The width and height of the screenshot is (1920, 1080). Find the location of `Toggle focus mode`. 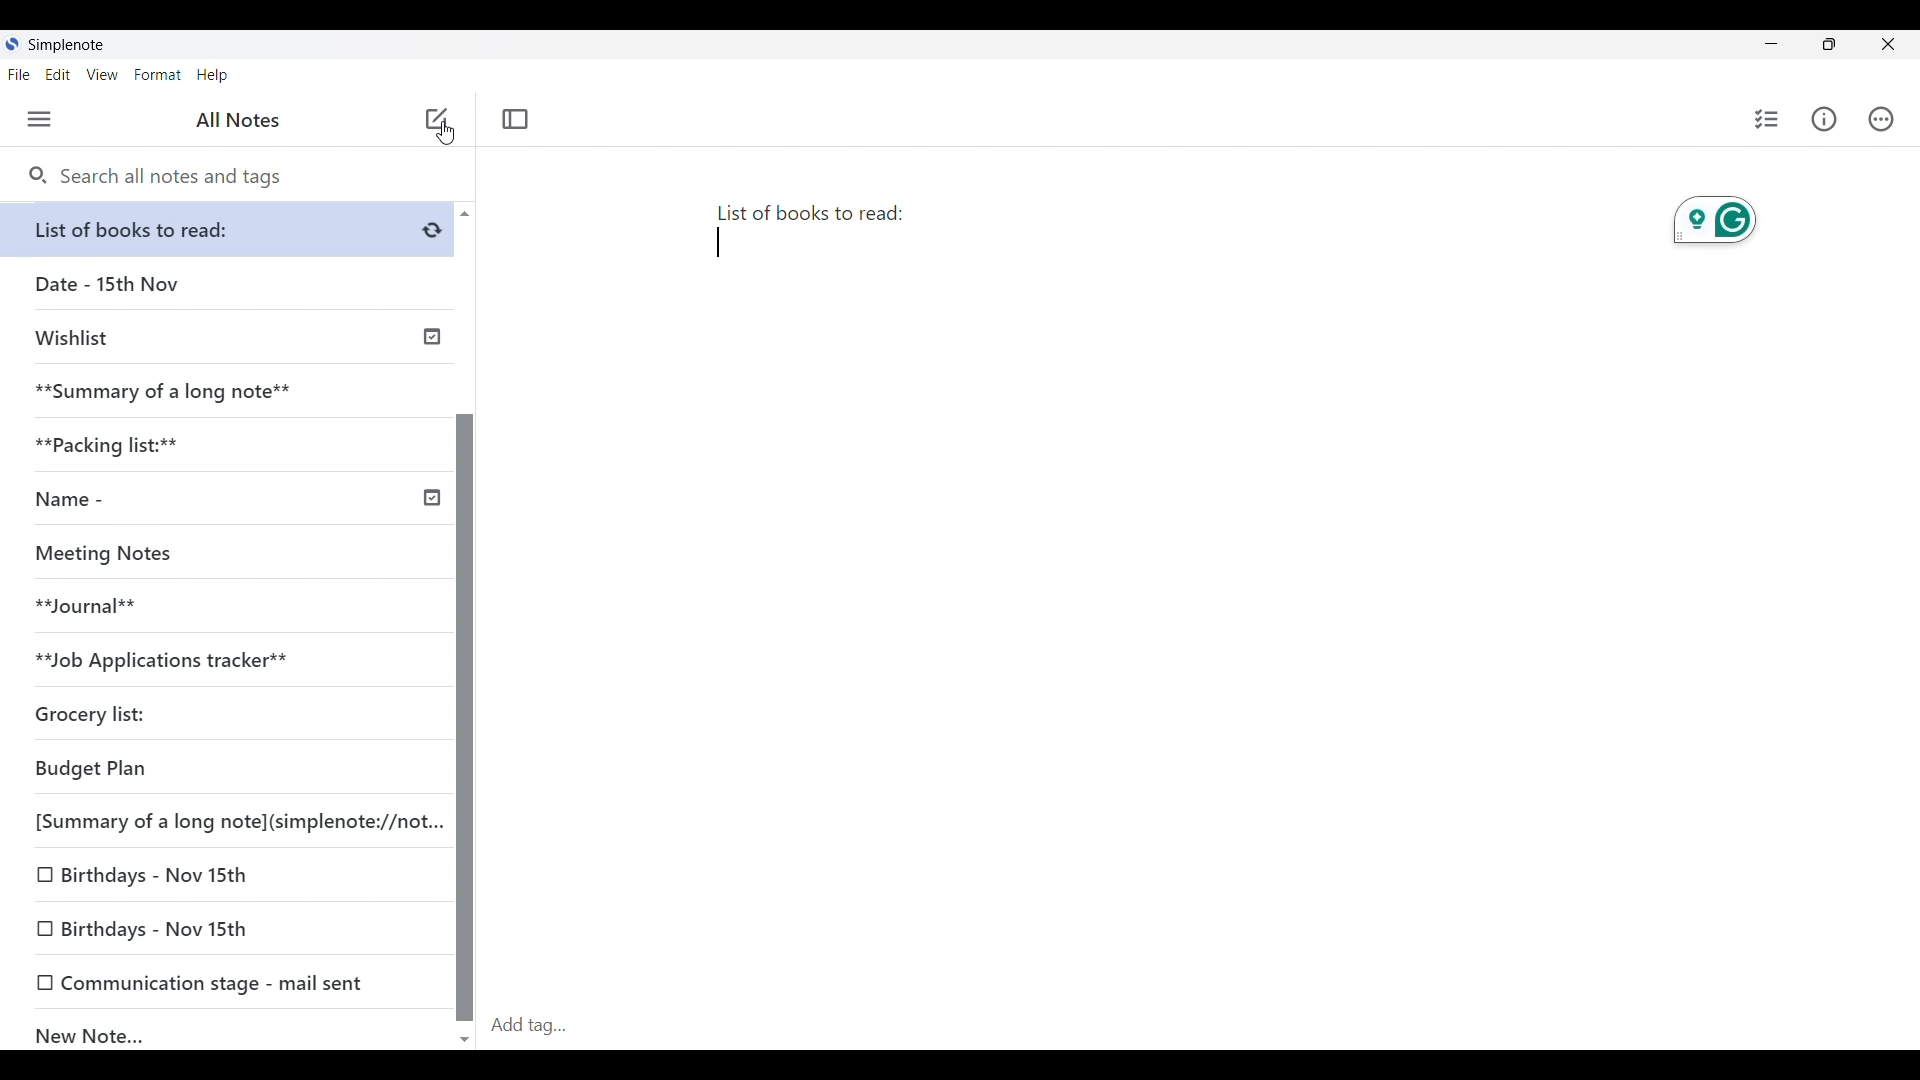

Toggle focus mode is located at coordinates (515, 119).